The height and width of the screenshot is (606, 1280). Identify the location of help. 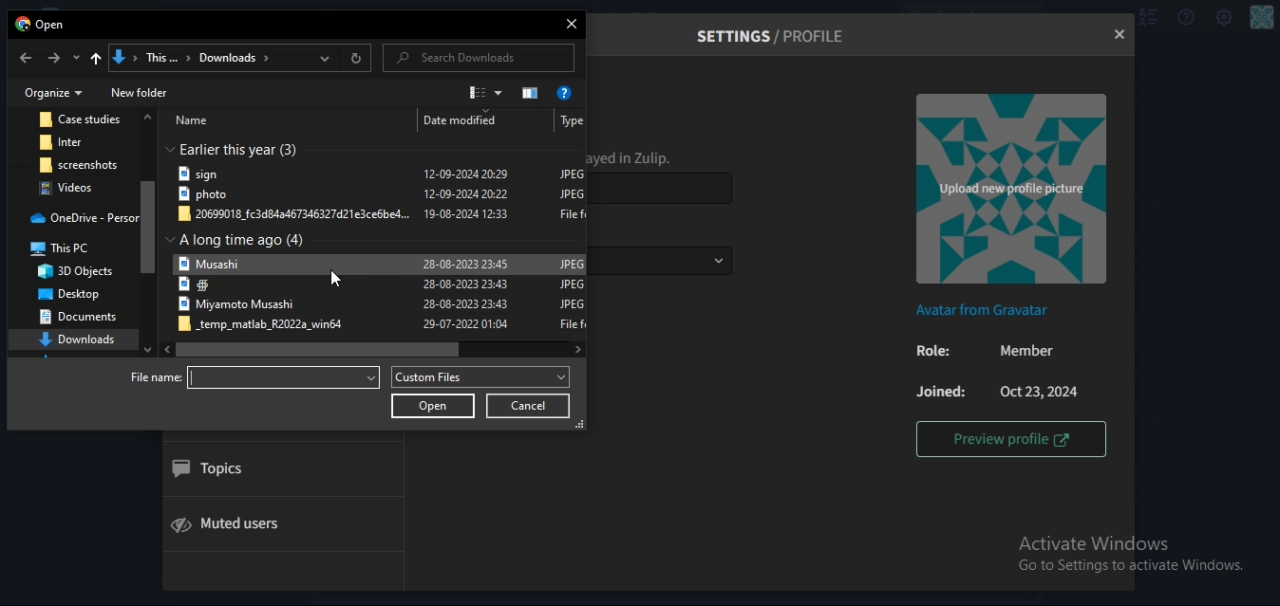
(566, 93).